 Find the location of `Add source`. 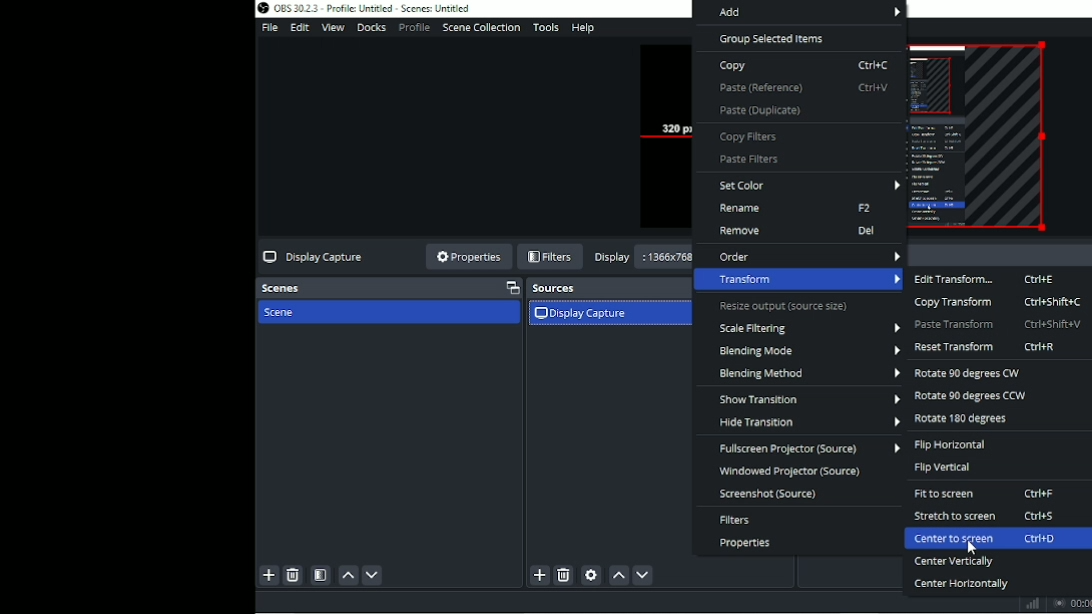

Add source is located at coordinates (539, 576).